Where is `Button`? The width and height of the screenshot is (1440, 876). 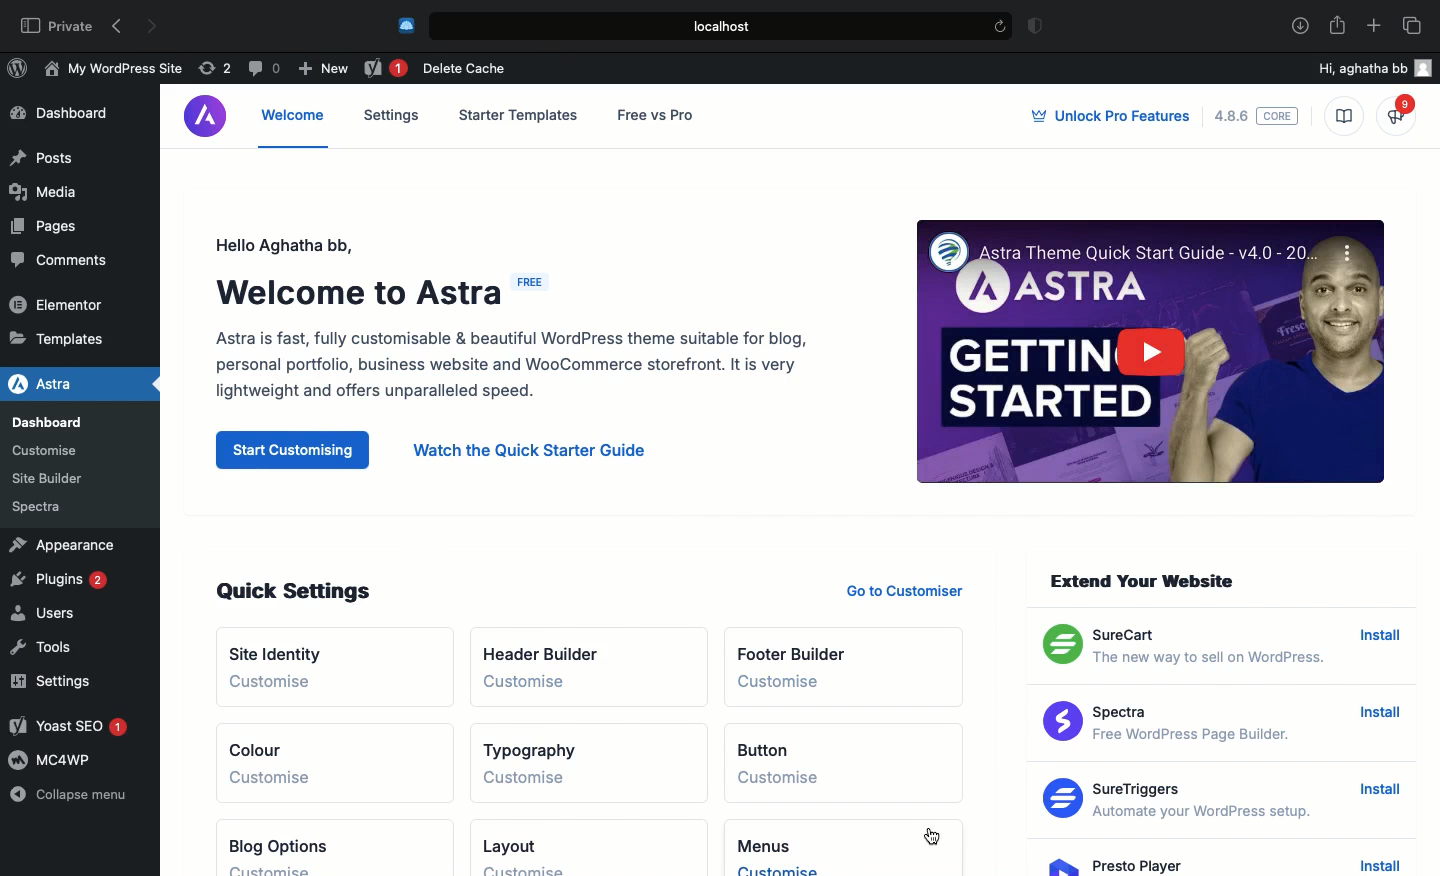 Button is located at coordinates (765, 749).